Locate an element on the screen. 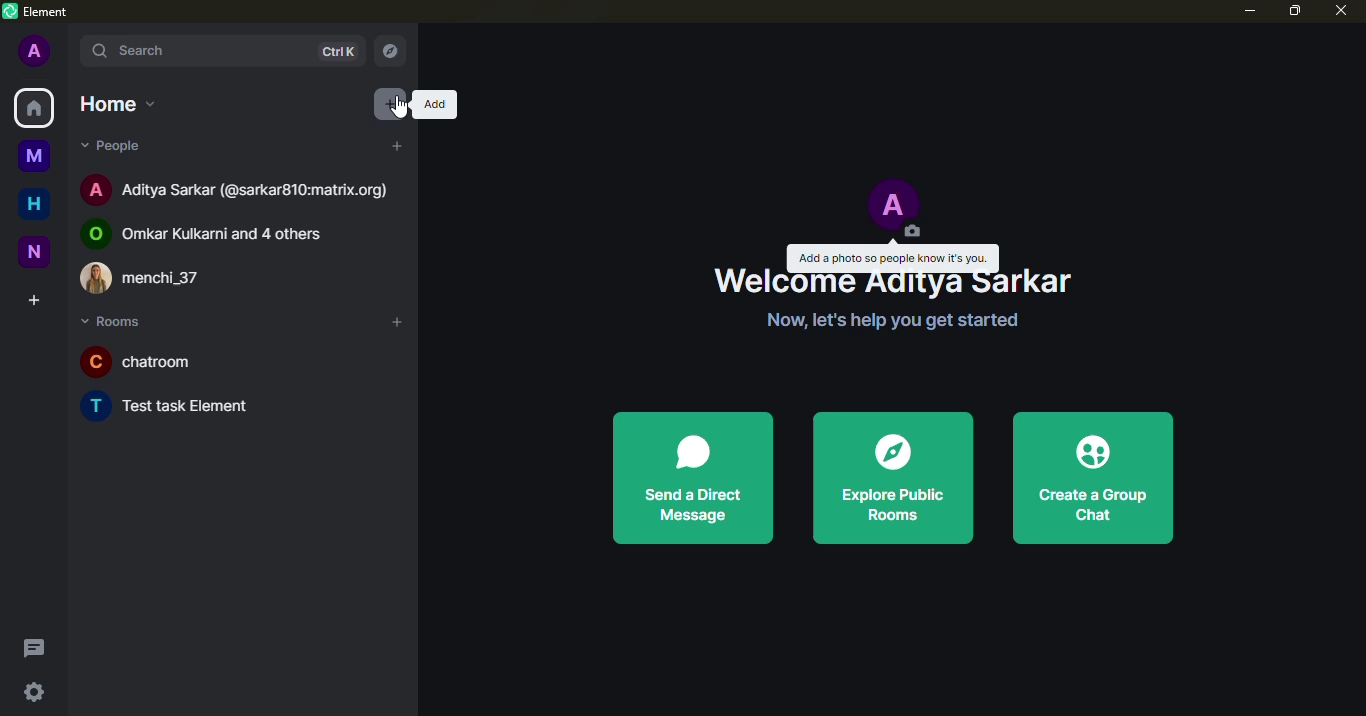 The image size is (1366, 716). cursor is located at coordinates (401, 110).